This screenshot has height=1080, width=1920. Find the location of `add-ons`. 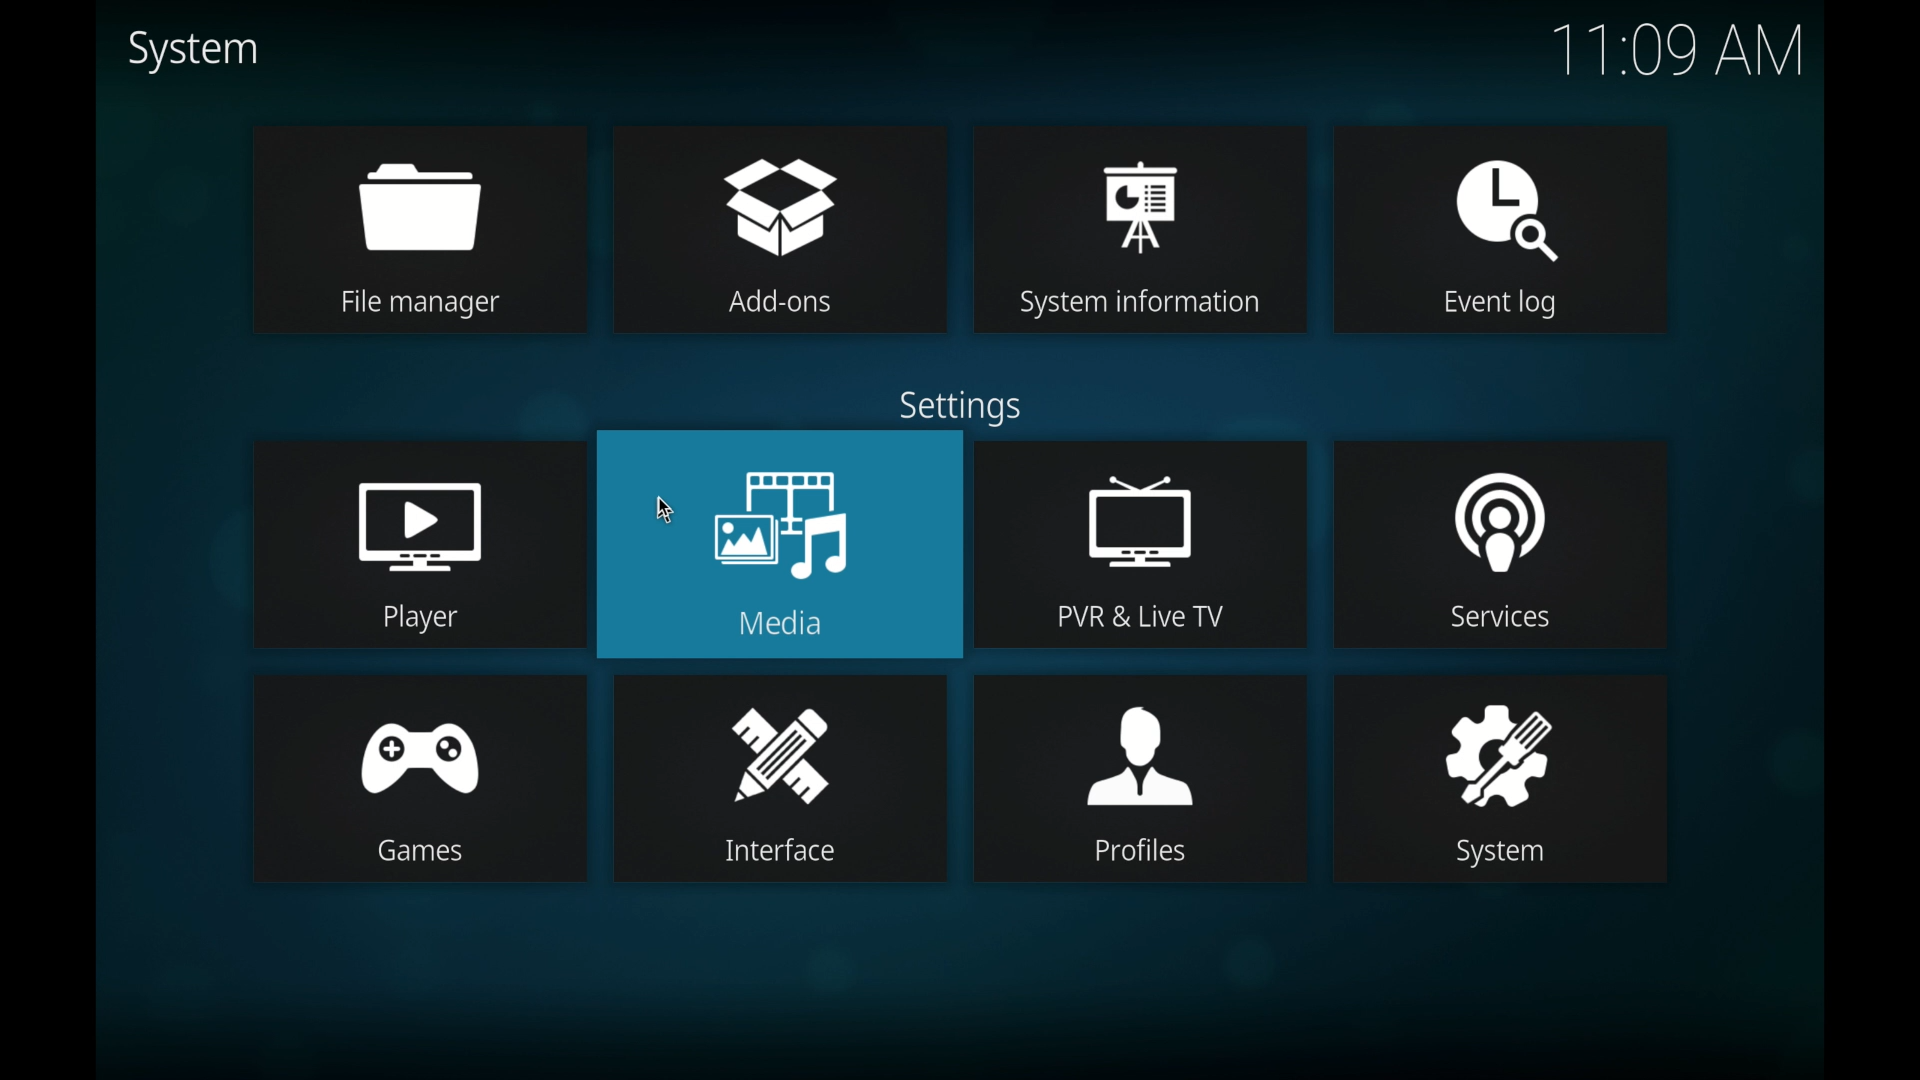

add-ons is located at coordinates (781, 228).